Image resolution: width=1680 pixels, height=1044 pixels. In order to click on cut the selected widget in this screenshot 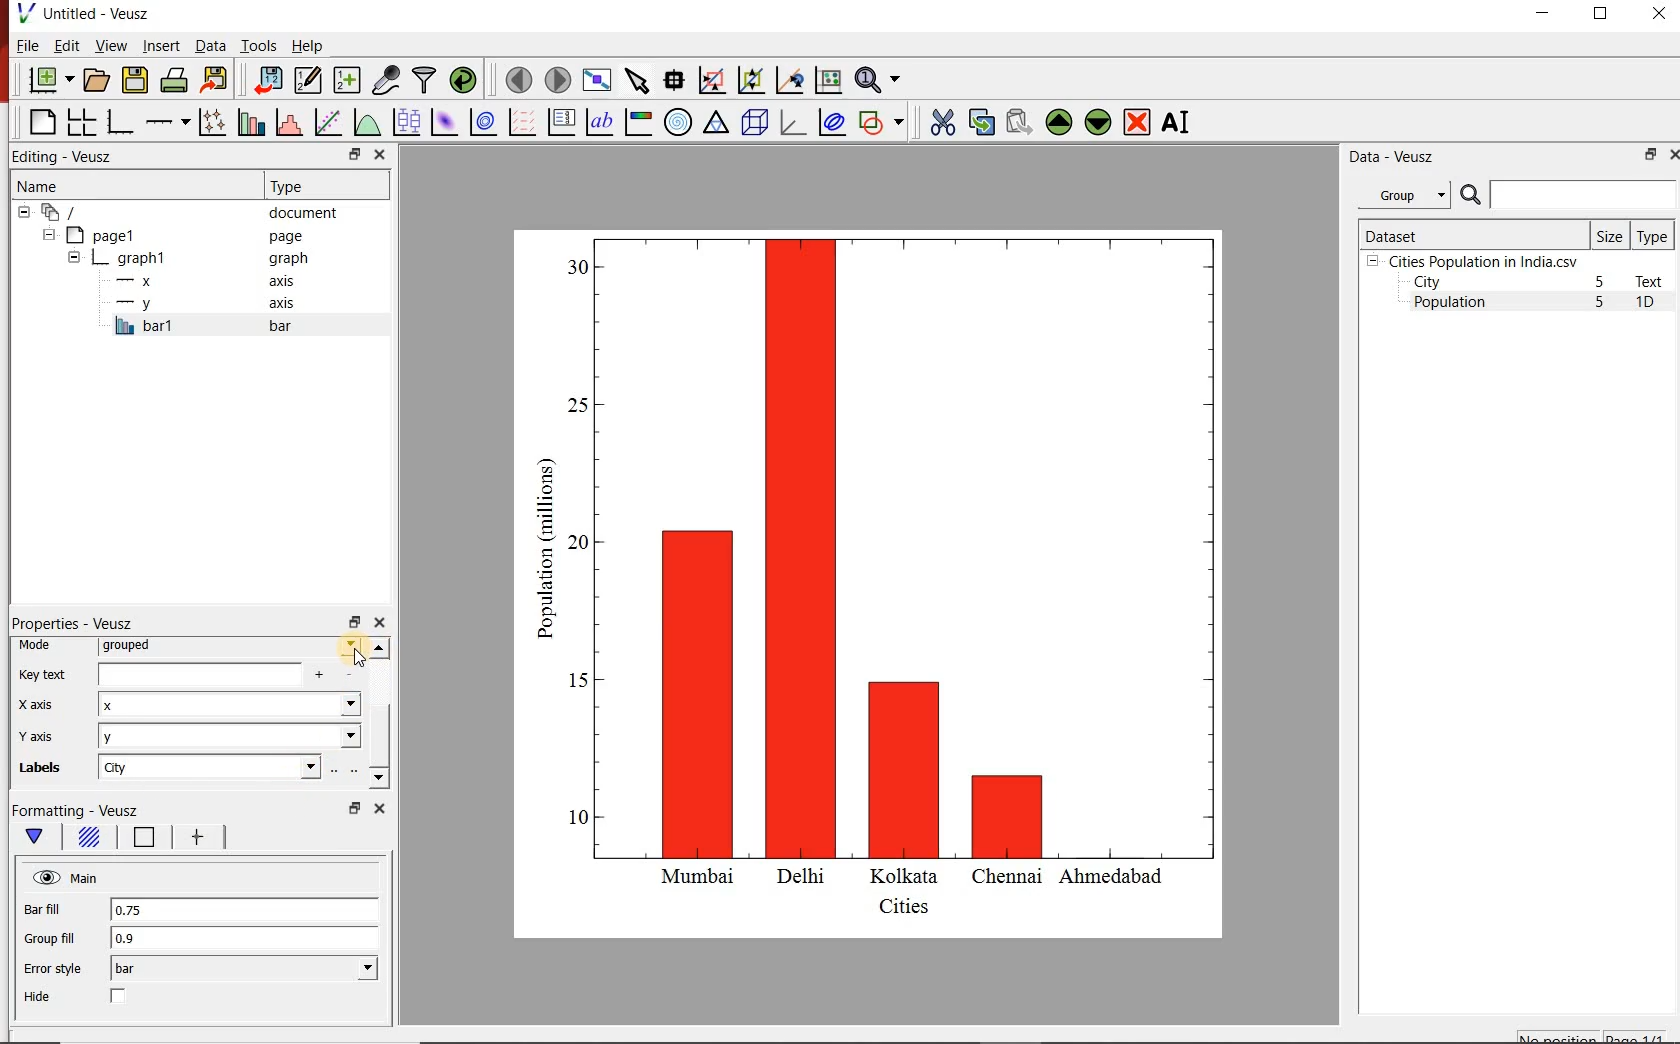, I will do `click(939, 122)`.